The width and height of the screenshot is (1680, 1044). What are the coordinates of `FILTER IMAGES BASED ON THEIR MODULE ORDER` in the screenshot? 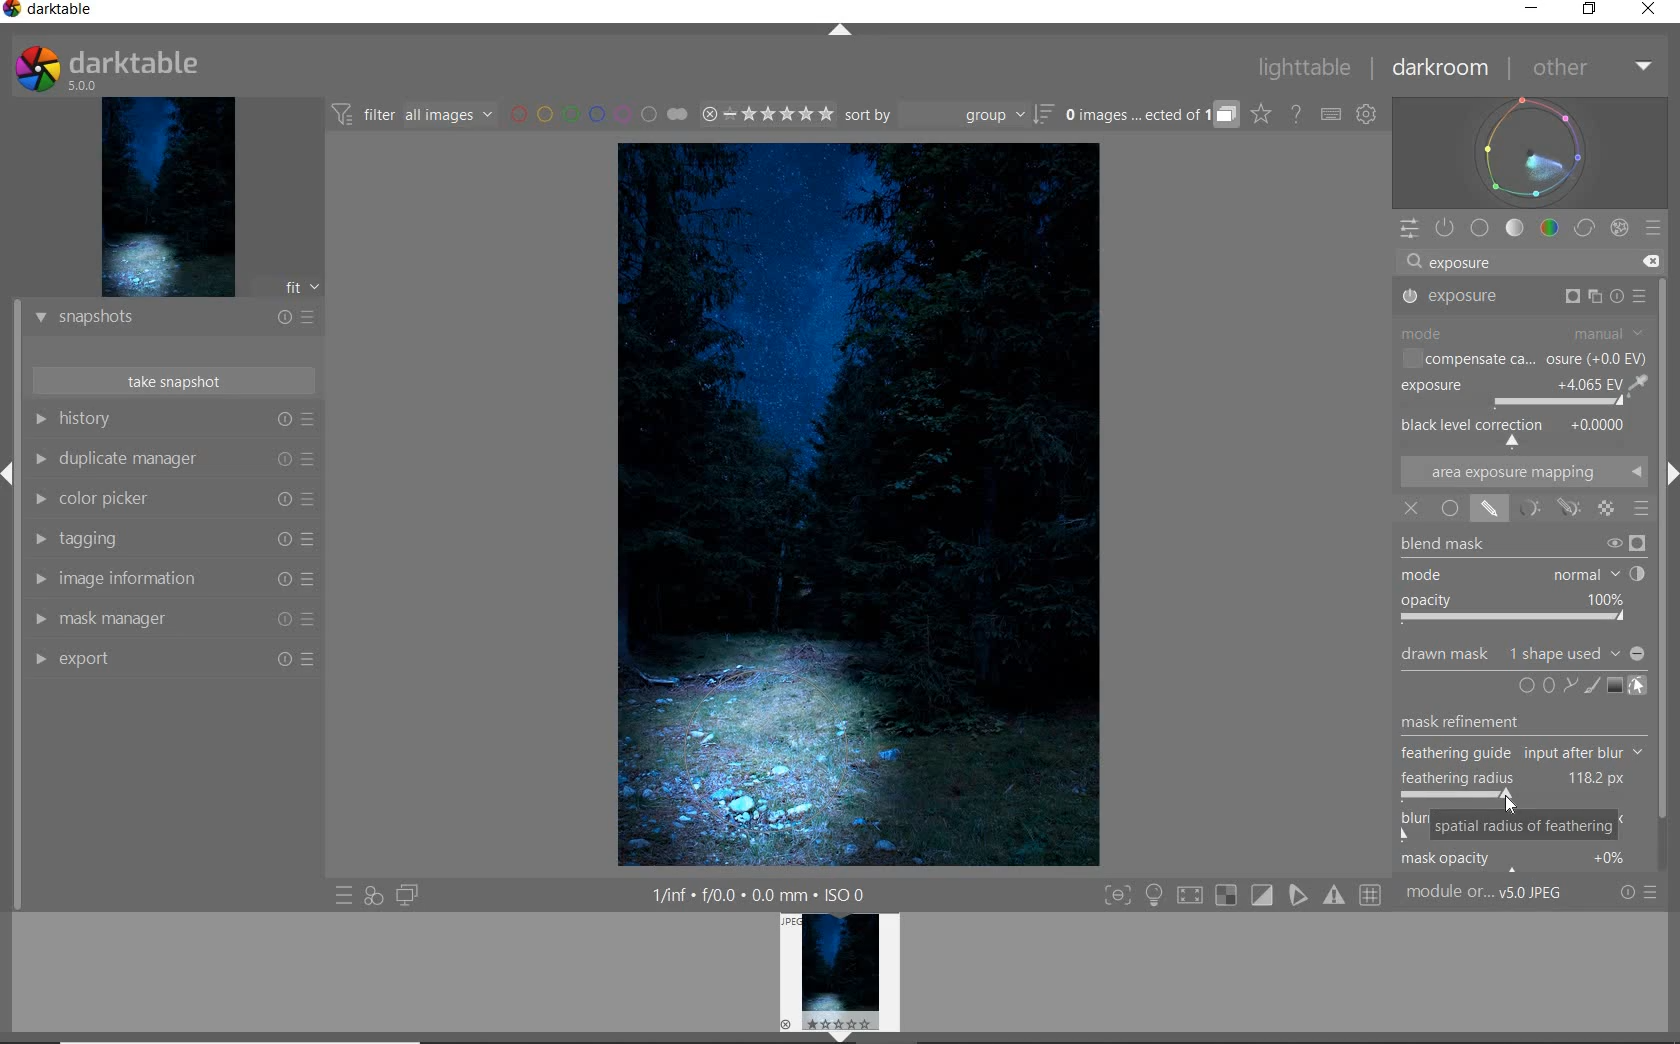 It's located at (415, 116).